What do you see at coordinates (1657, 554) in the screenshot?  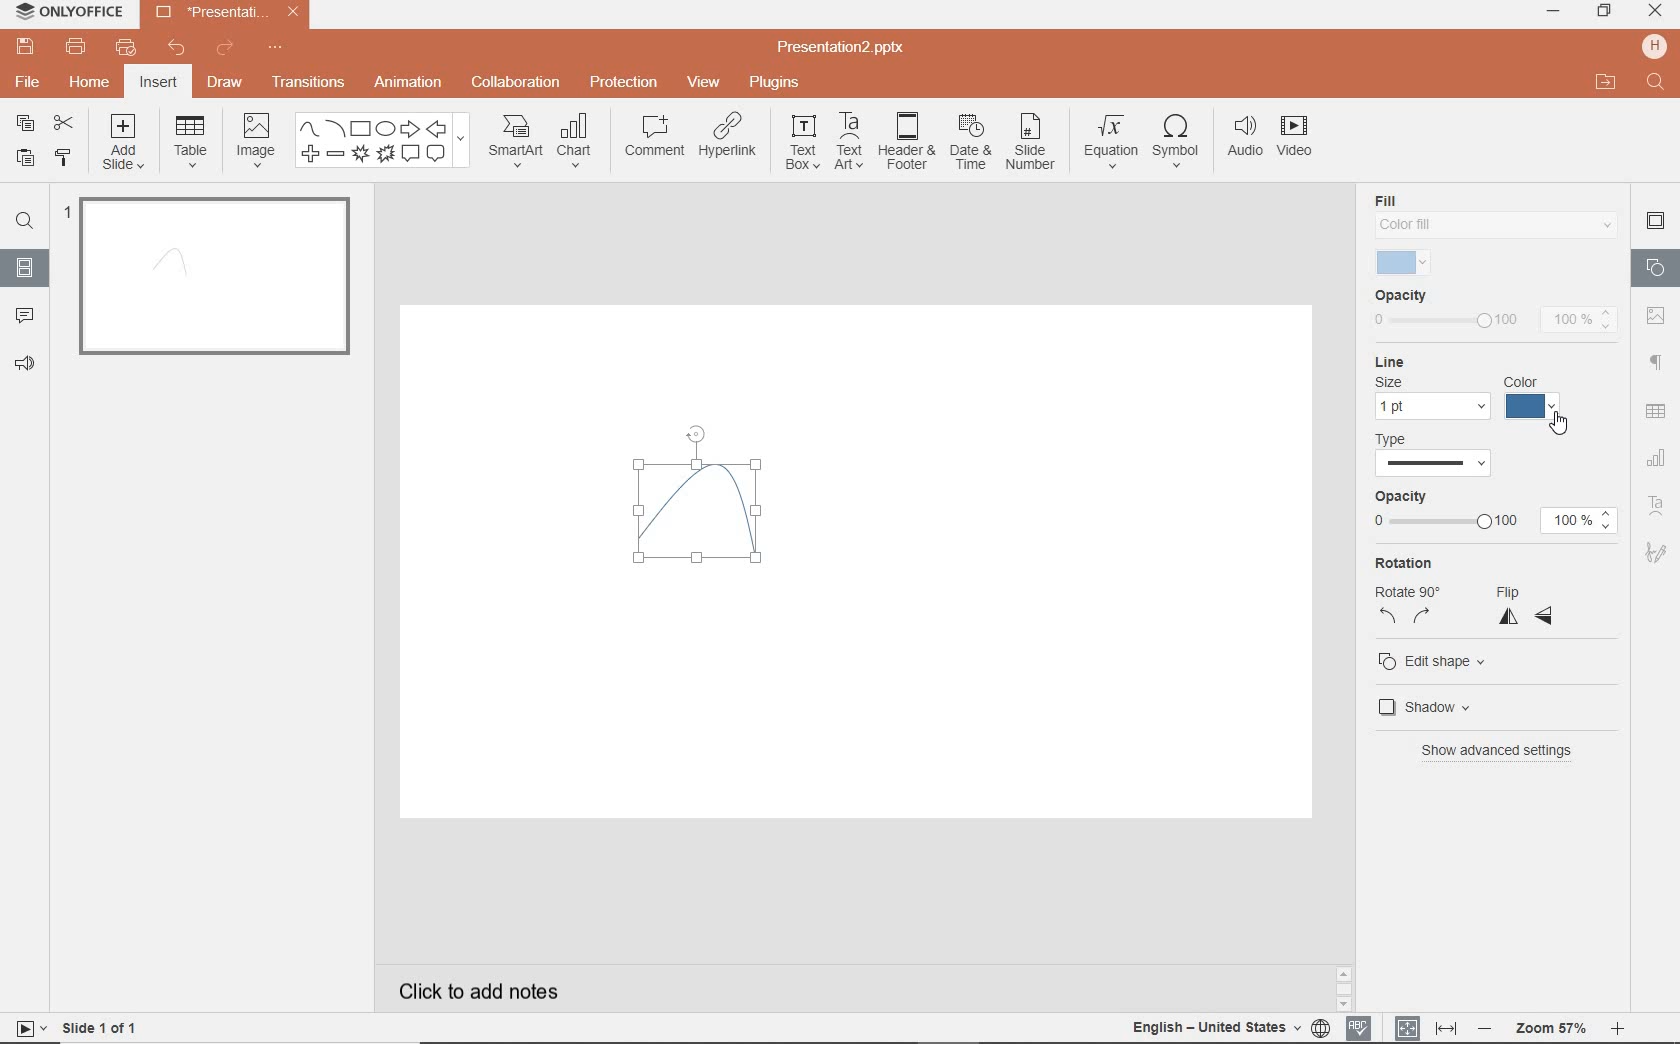 I see `SIGNATURE` at bounding box center [1657, 554].